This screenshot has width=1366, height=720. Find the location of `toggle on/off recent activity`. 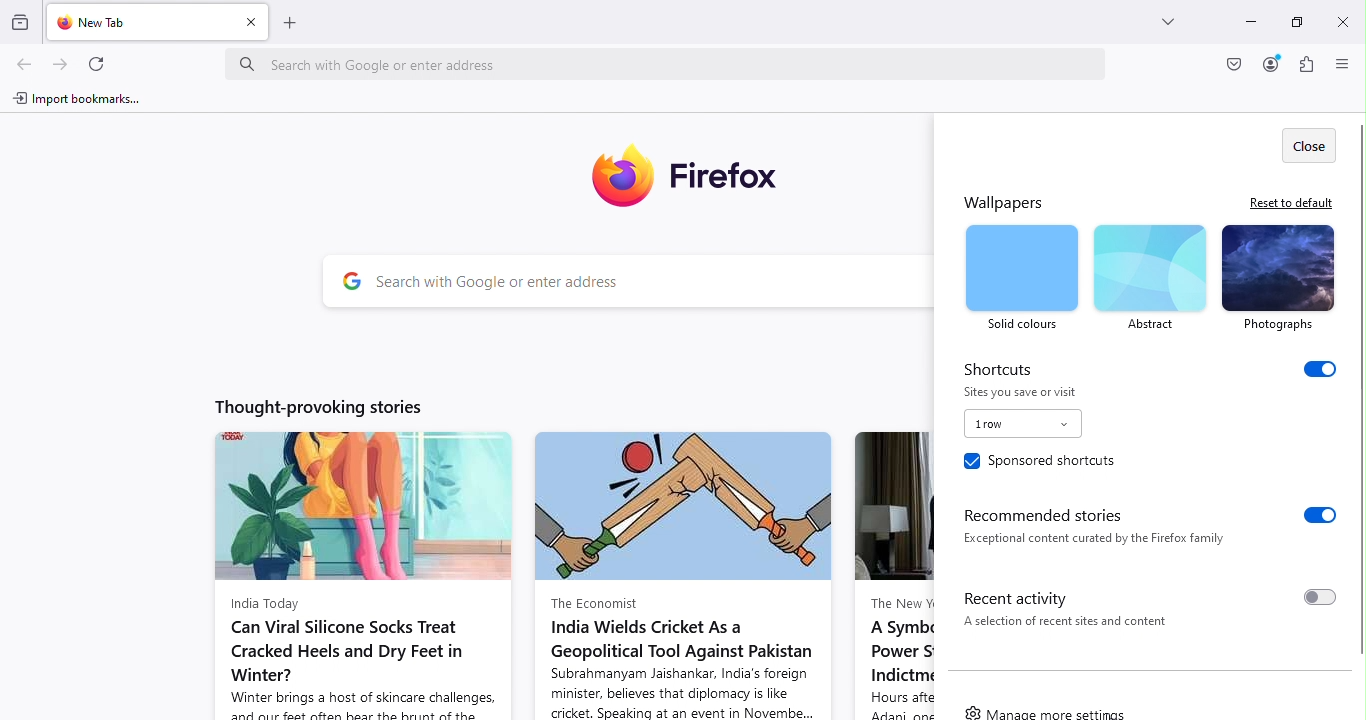

toggle on/off recent activity is located at coordinates (1316, 599).